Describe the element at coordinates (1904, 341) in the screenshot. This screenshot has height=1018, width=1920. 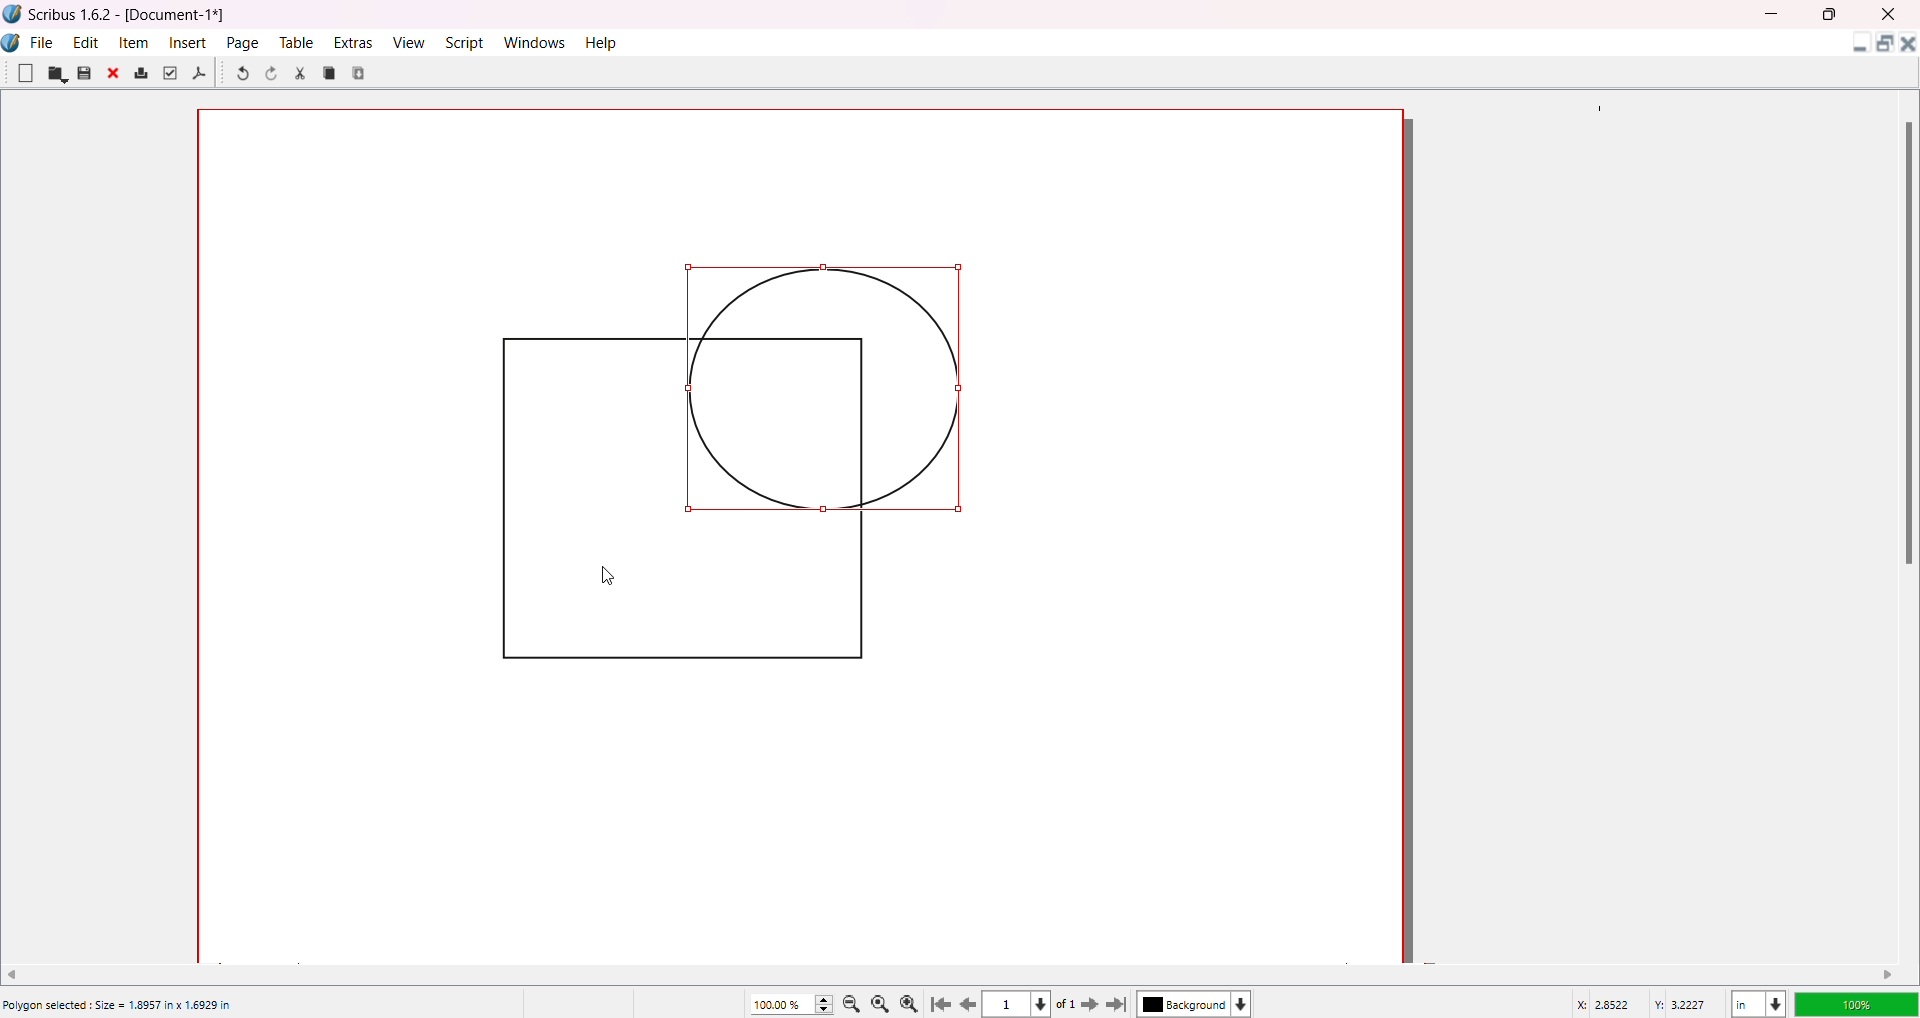
I see `Scroll Bar` at that location.